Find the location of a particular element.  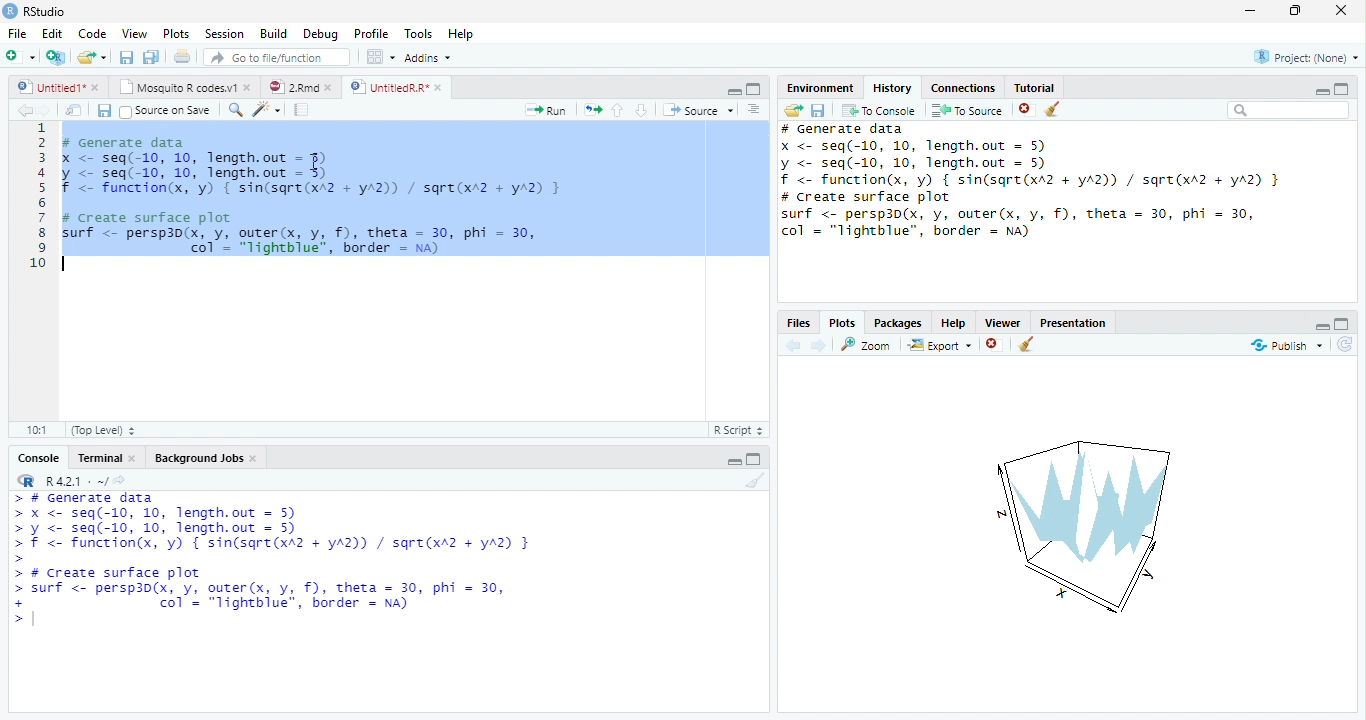

close is located at coordinates (248, 87).